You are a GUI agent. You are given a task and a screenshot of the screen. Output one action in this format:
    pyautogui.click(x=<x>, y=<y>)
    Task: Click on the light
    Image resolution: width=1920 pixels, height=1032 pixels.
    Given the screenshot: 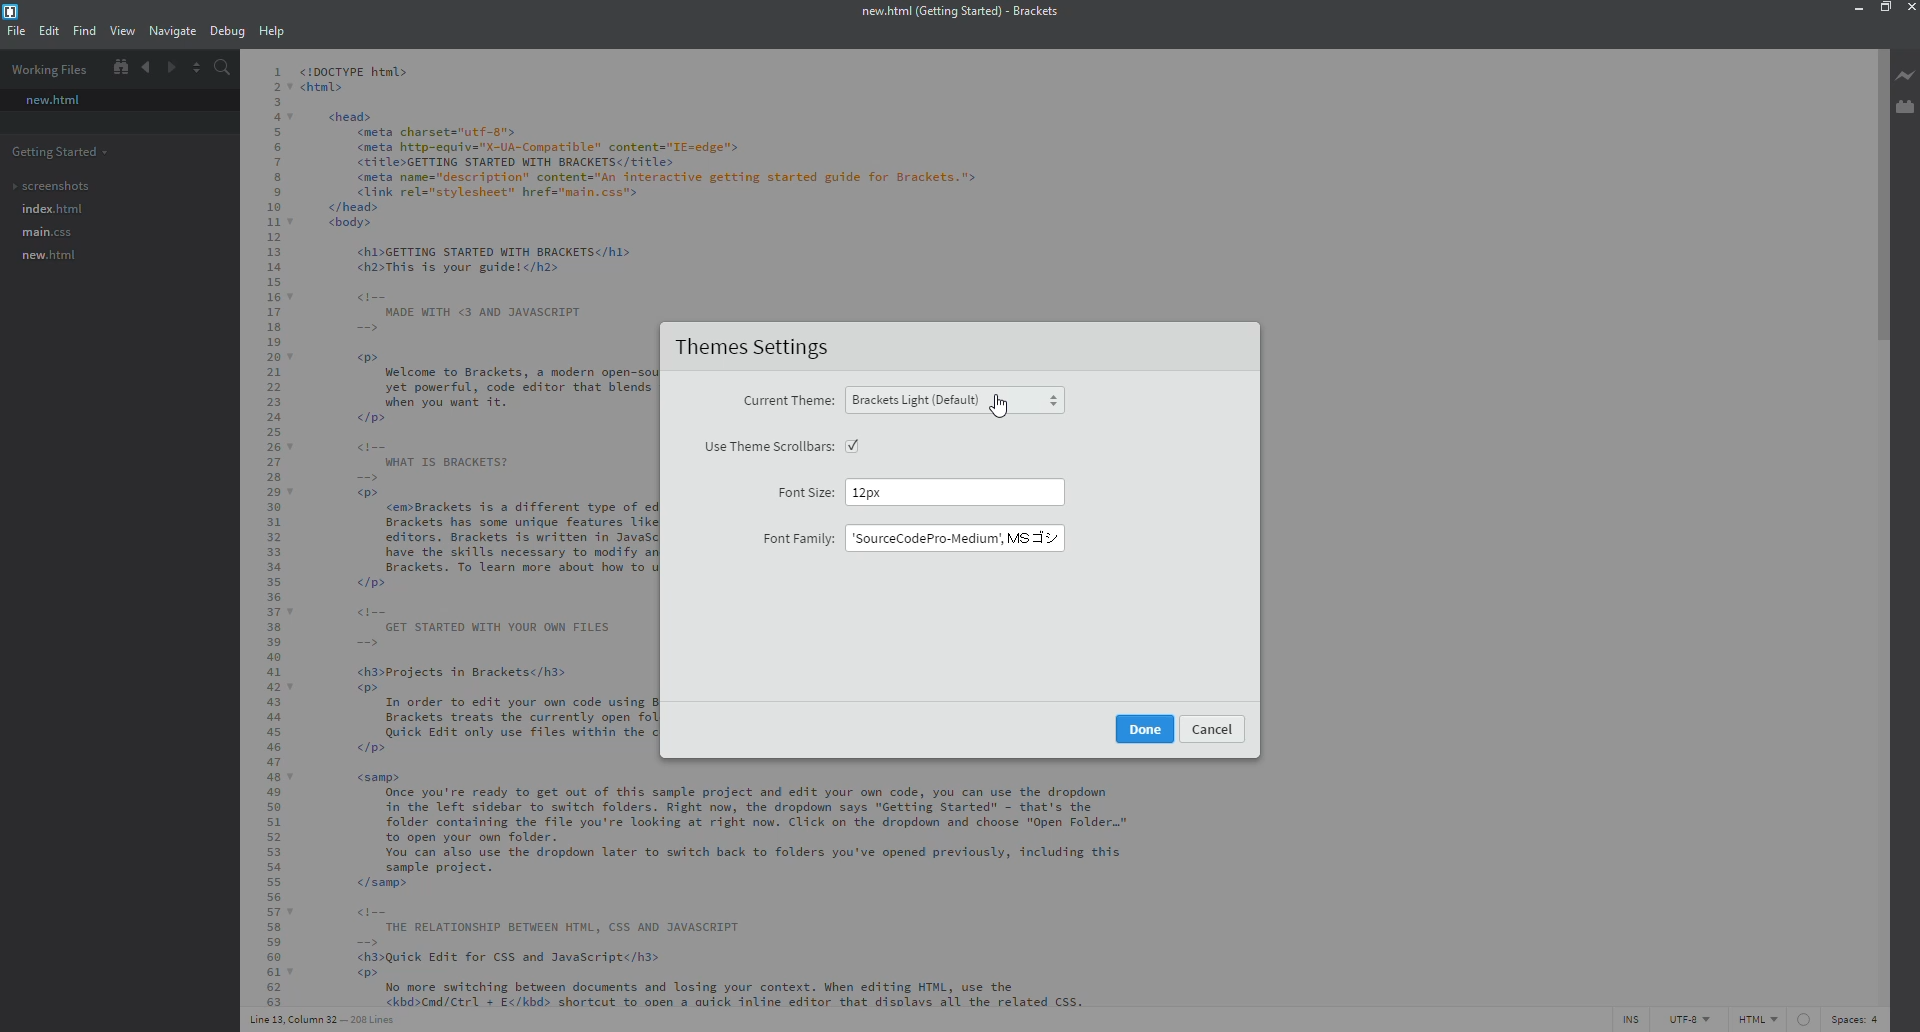 What is the action you would take?
    pyautogui.click(x=956, y=400)
    